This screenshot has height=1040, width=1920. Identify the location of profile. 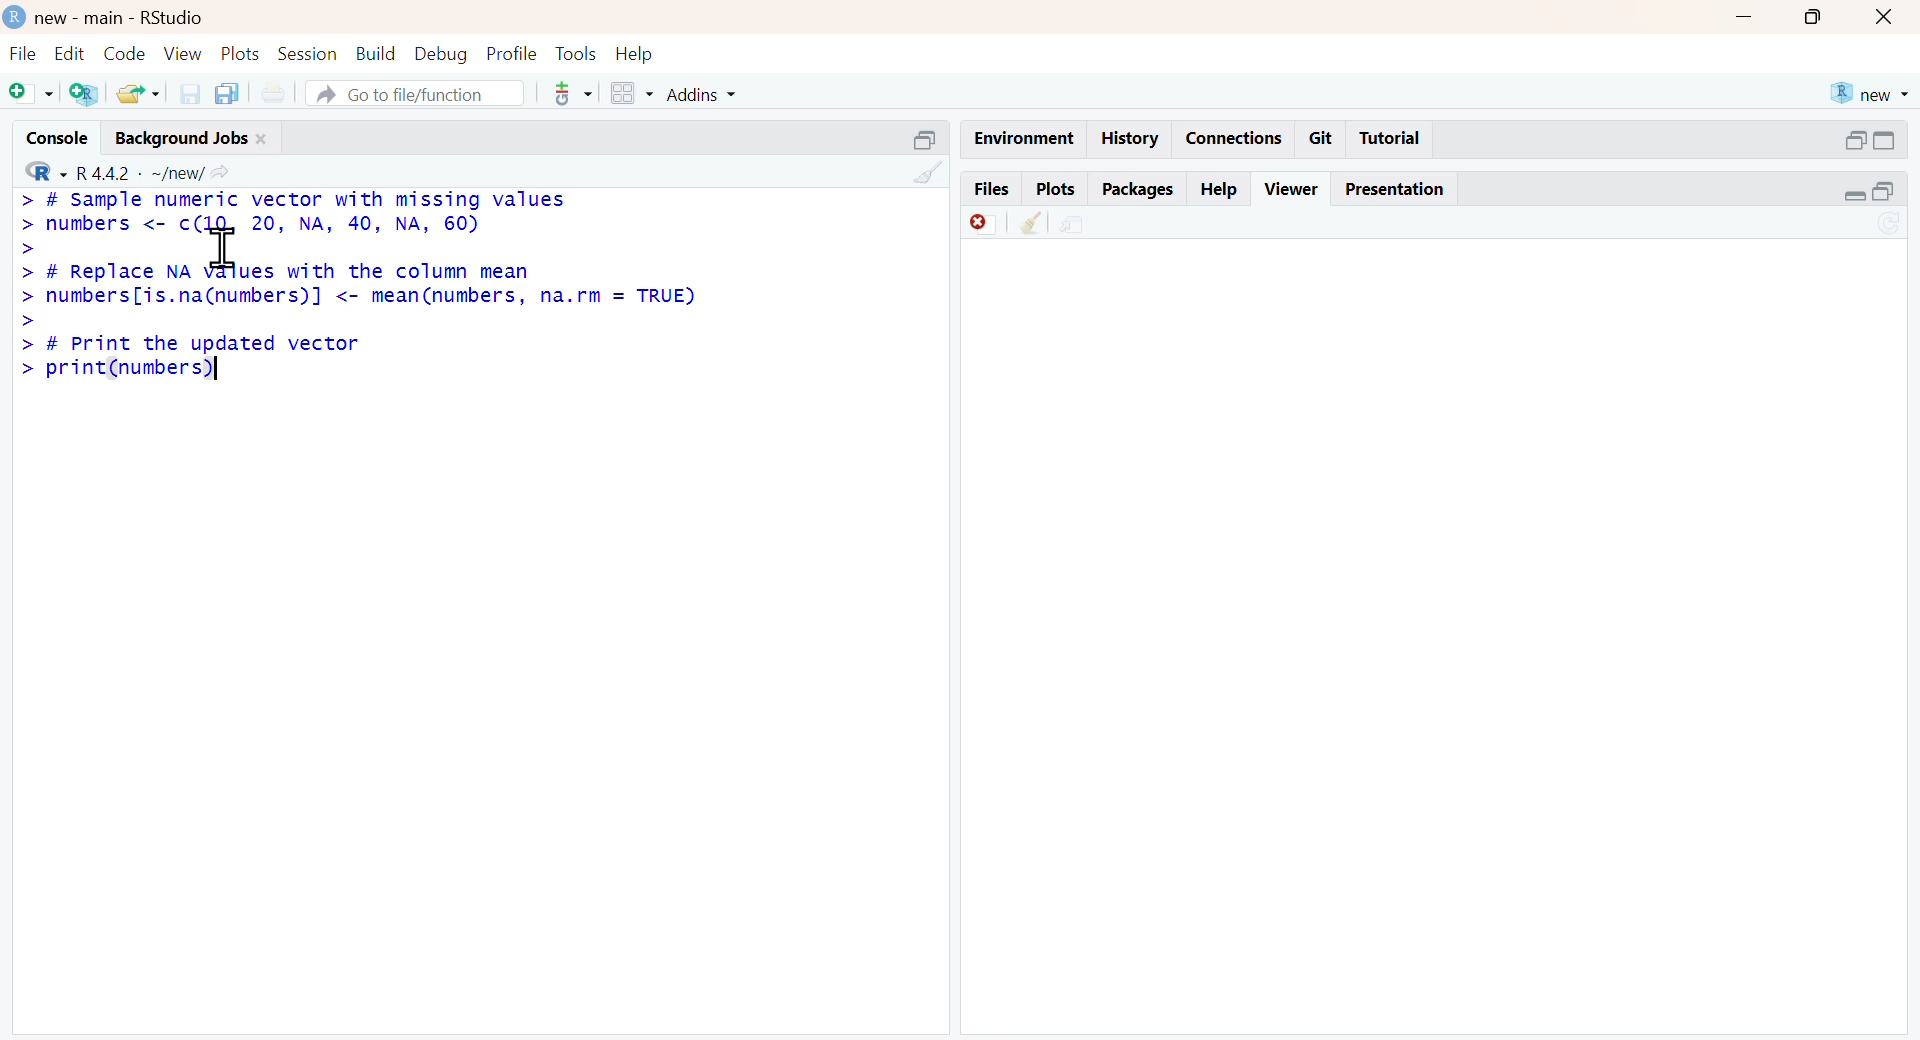
(515, 54).